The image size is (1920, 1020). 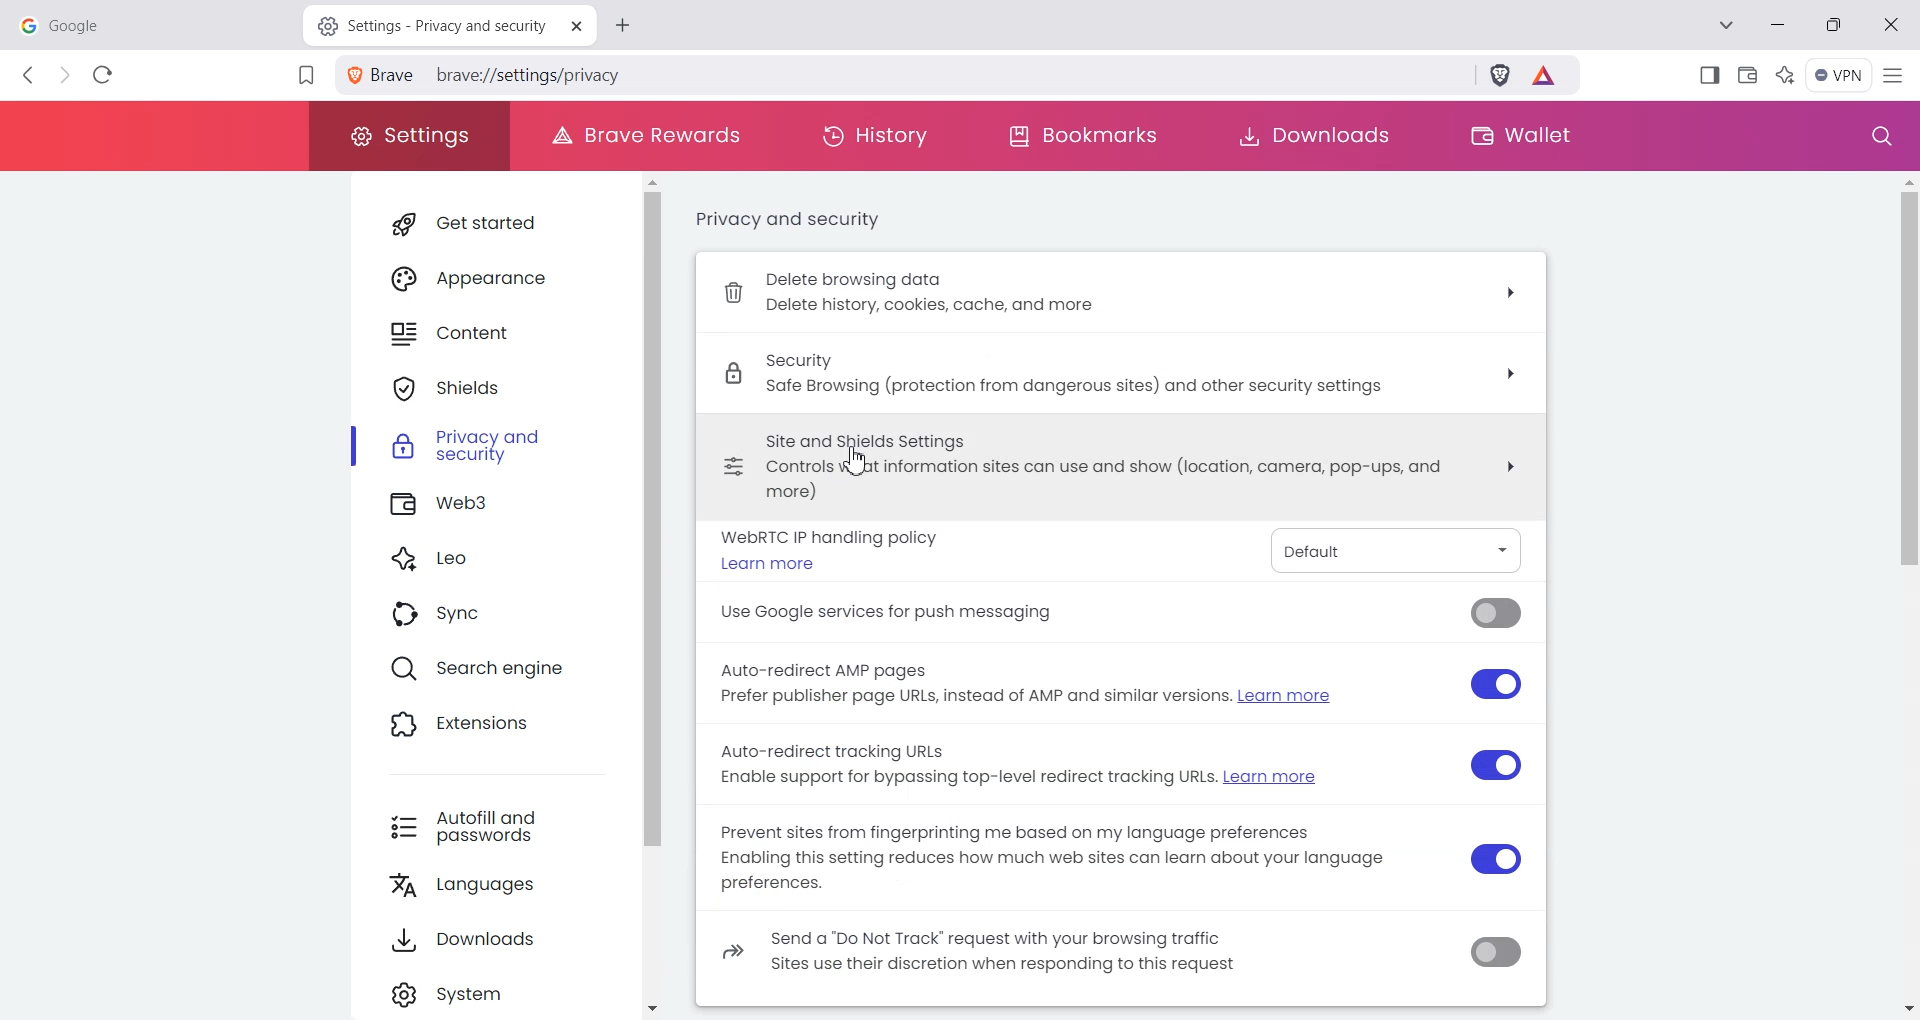 I want to click on Brave Shield, so click(x=1500, y=78).